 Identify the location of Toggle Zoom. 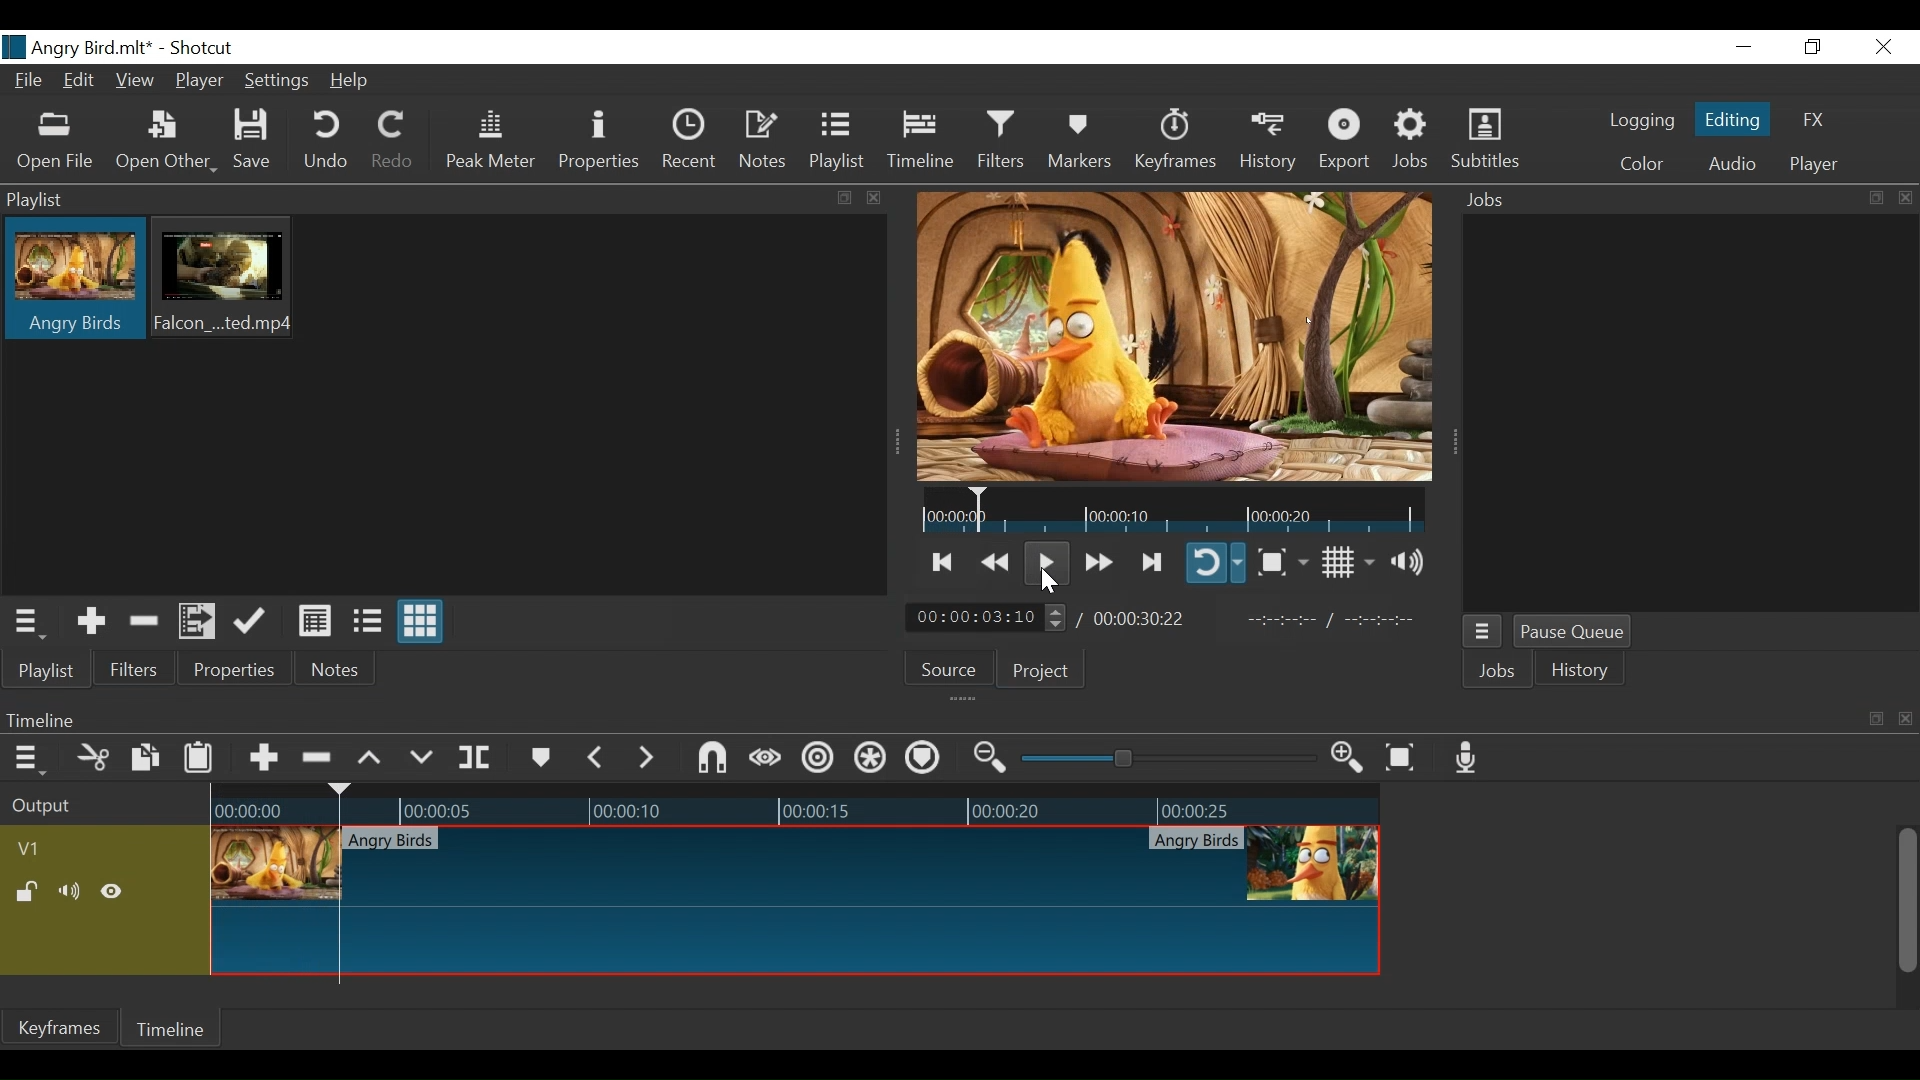
(1282, 562).